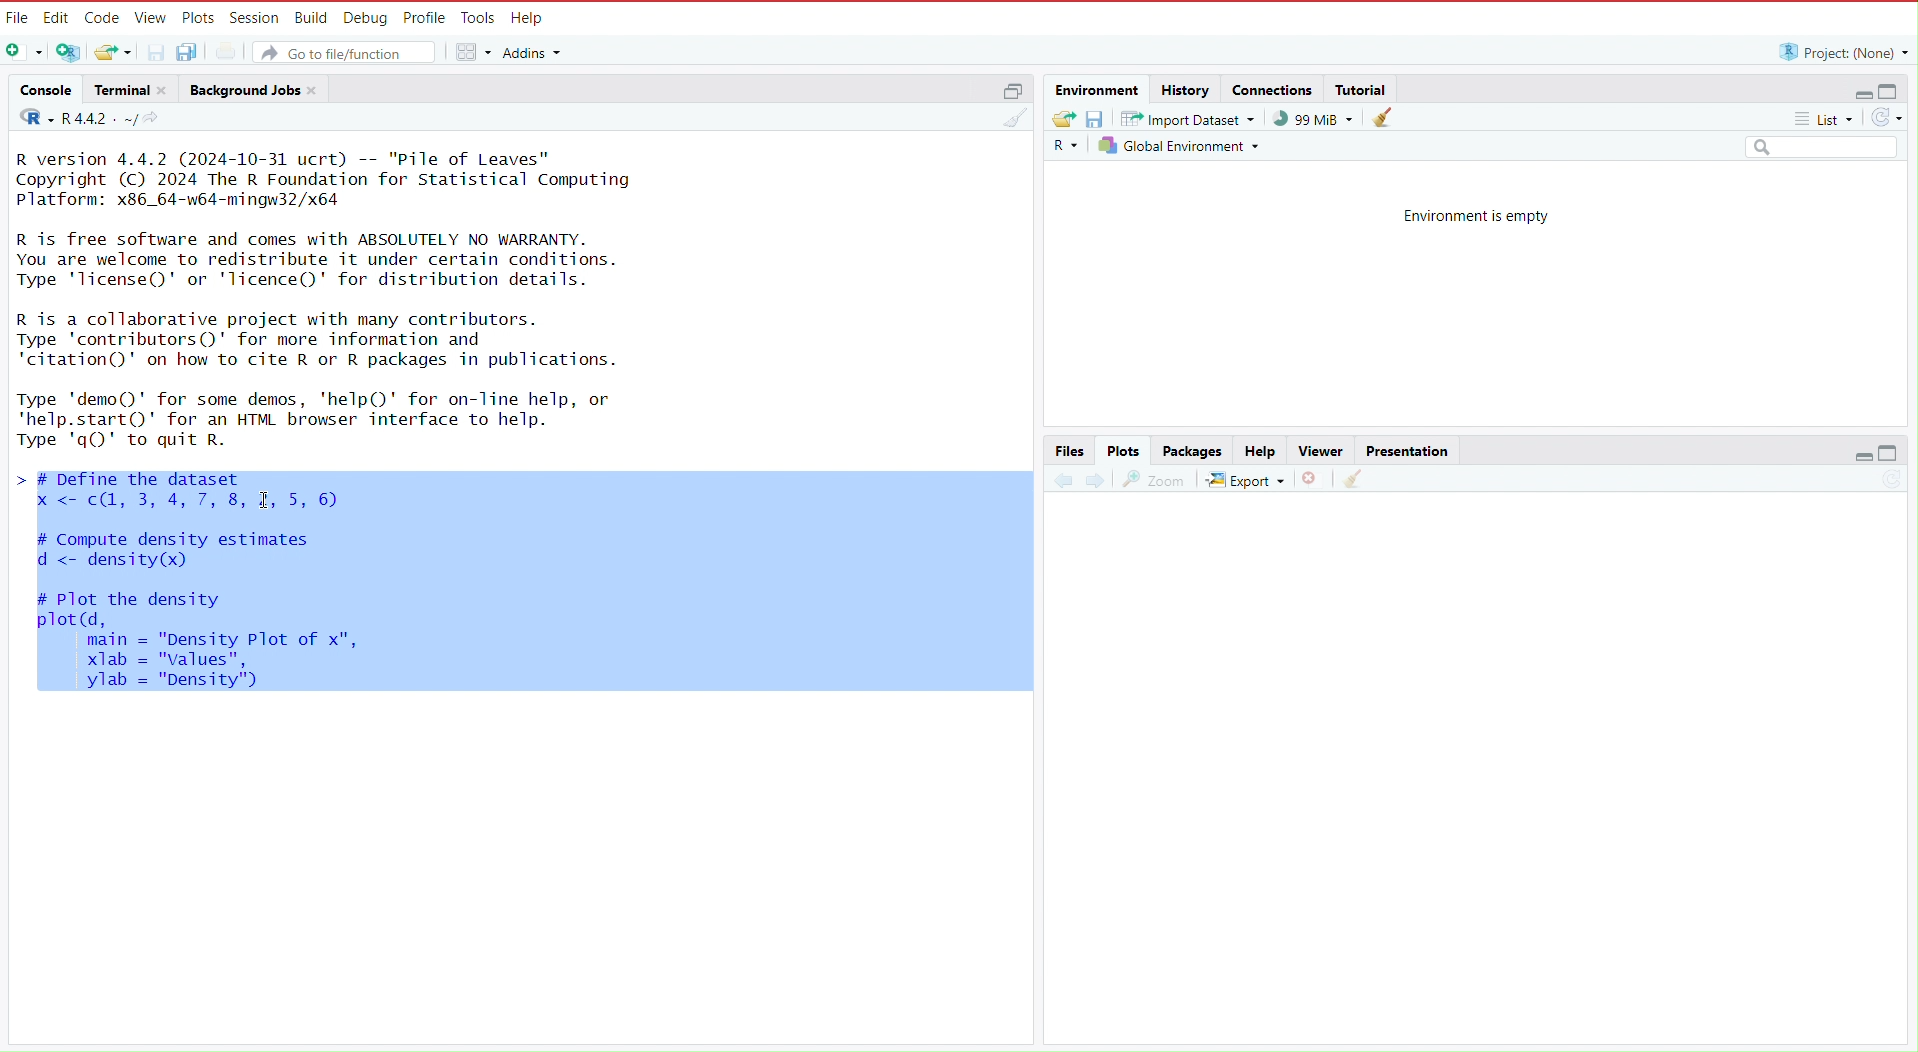 The width and height of the screenshot is (1918, 1052). Describe the element at coordinates (40, 87) in the screenshot. I see `console` at that location.